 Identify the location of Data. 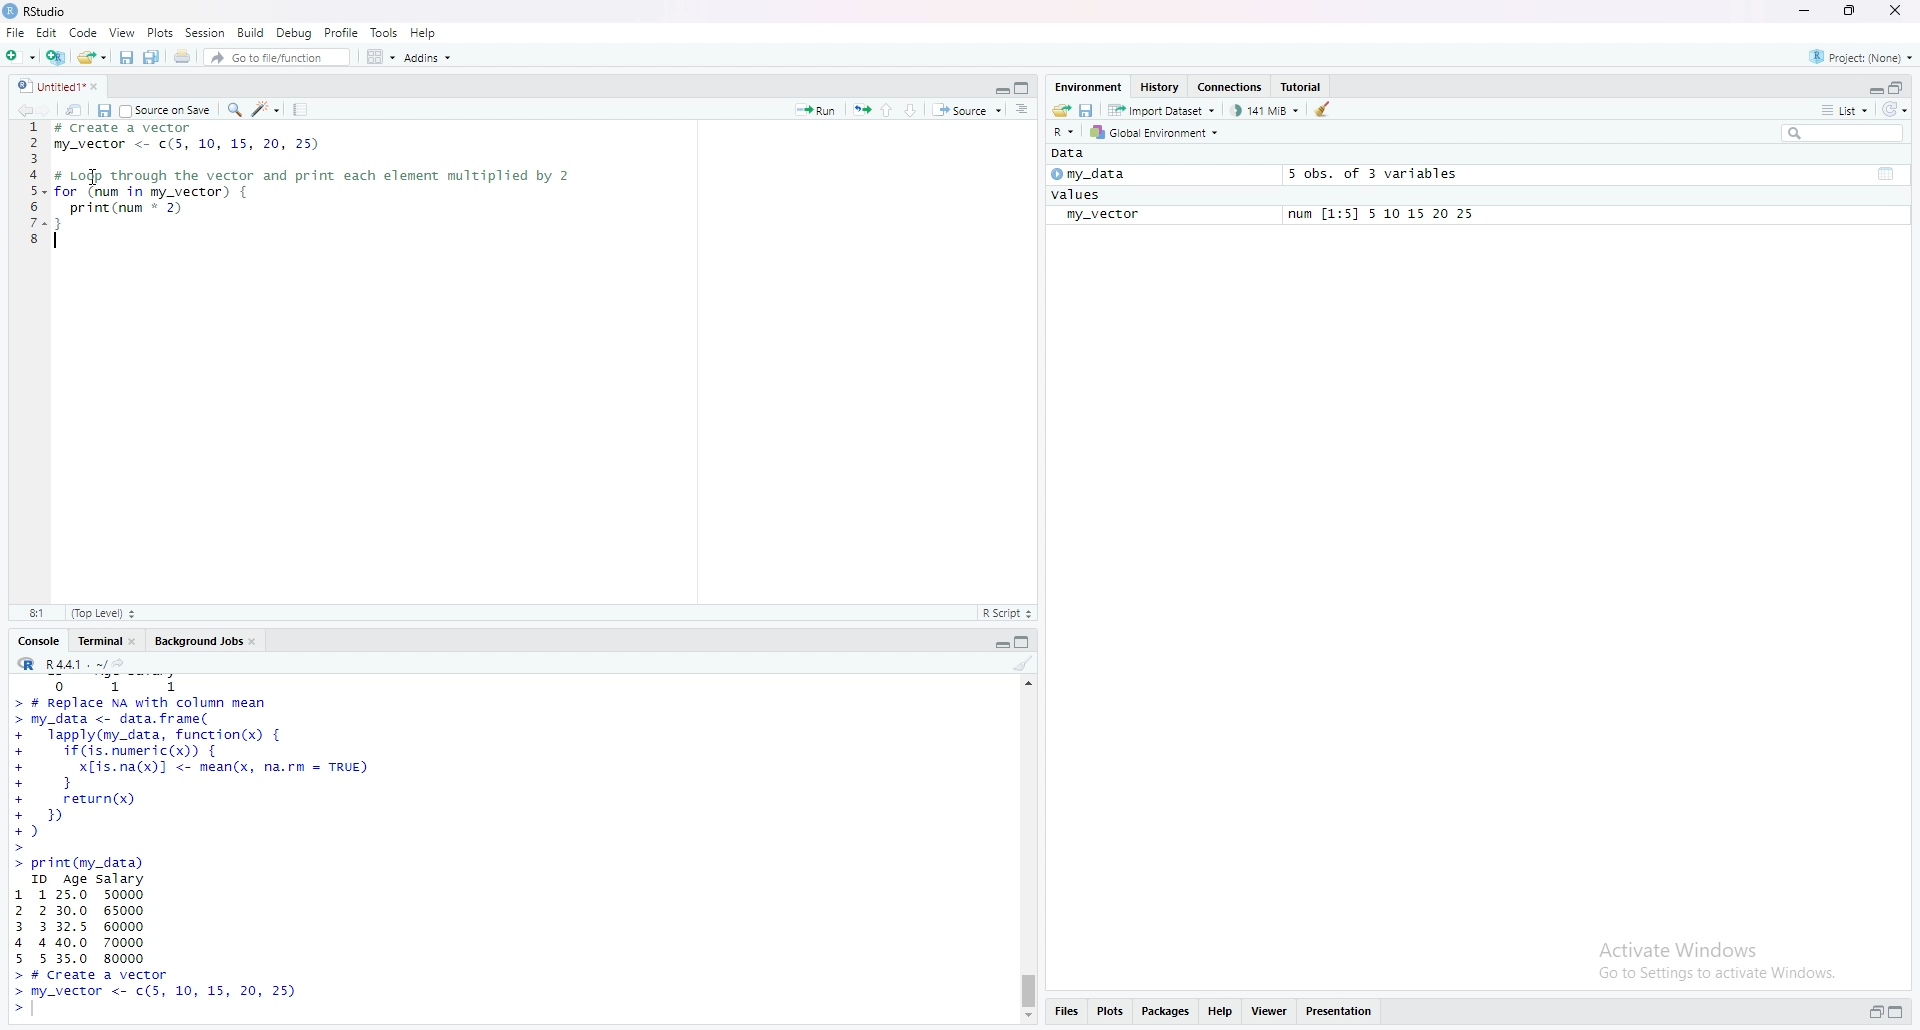
(1076, 154).